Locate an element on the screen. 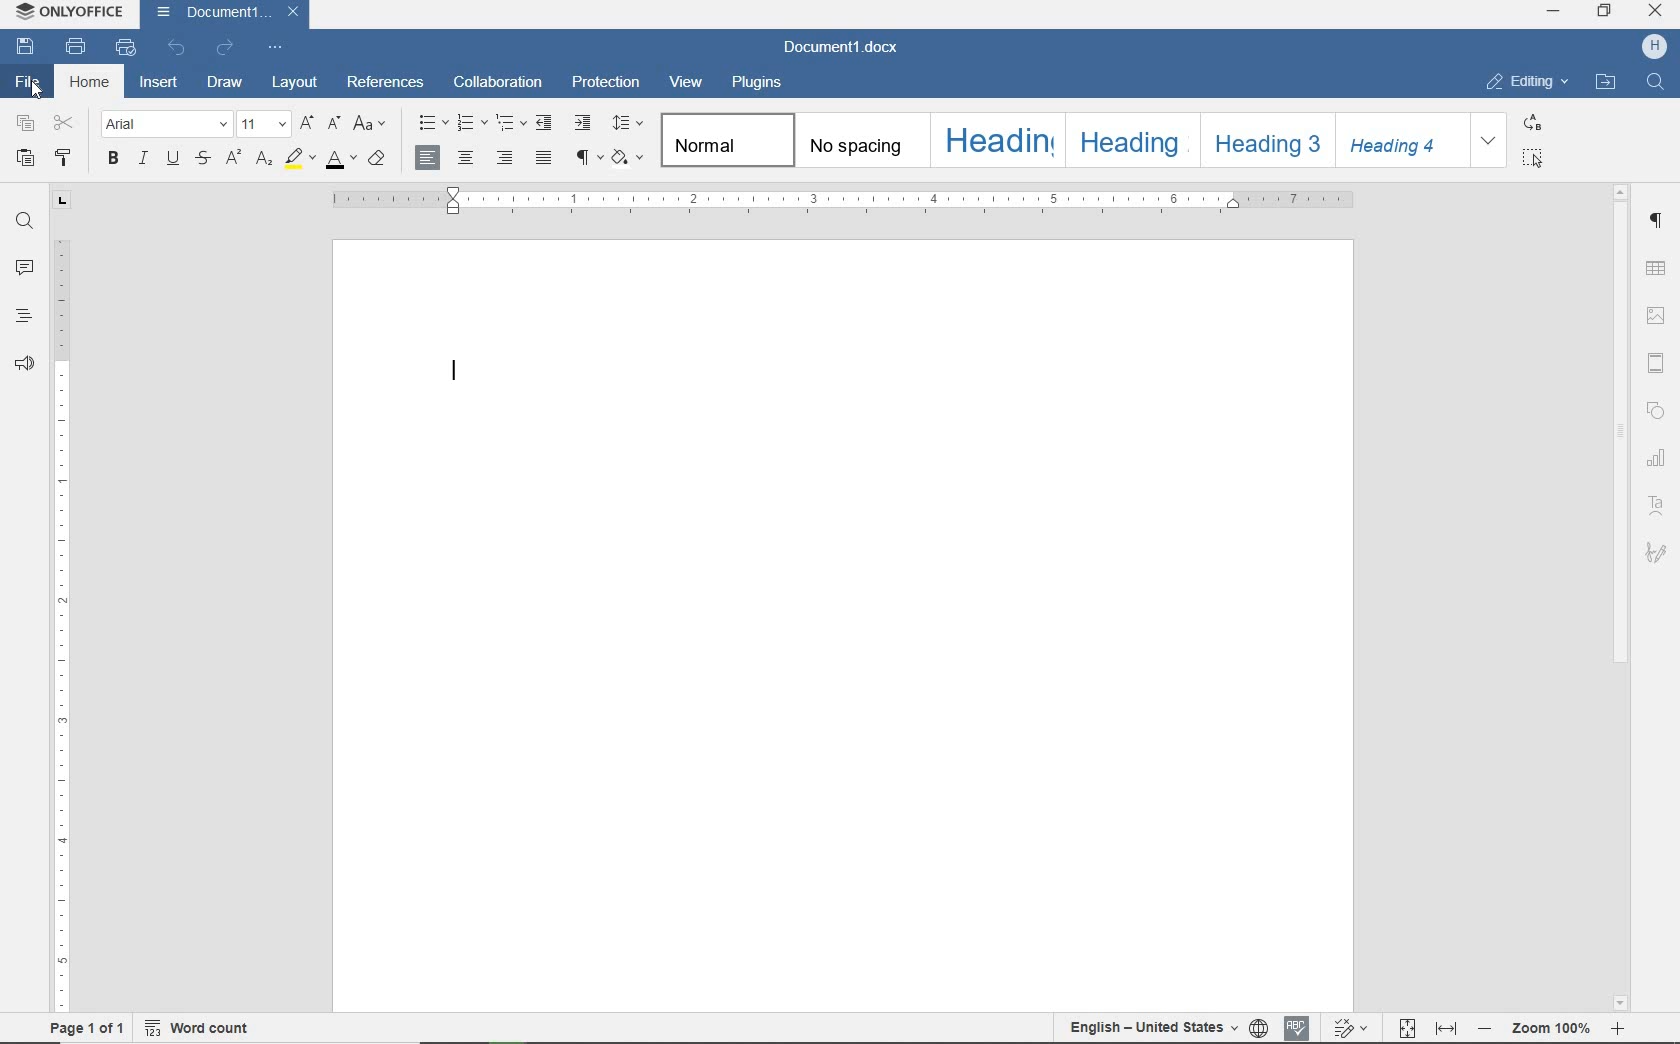 Image resolution: width=1680 pixels, height=1044 pixels. font size is located at coordinates (265, 125).